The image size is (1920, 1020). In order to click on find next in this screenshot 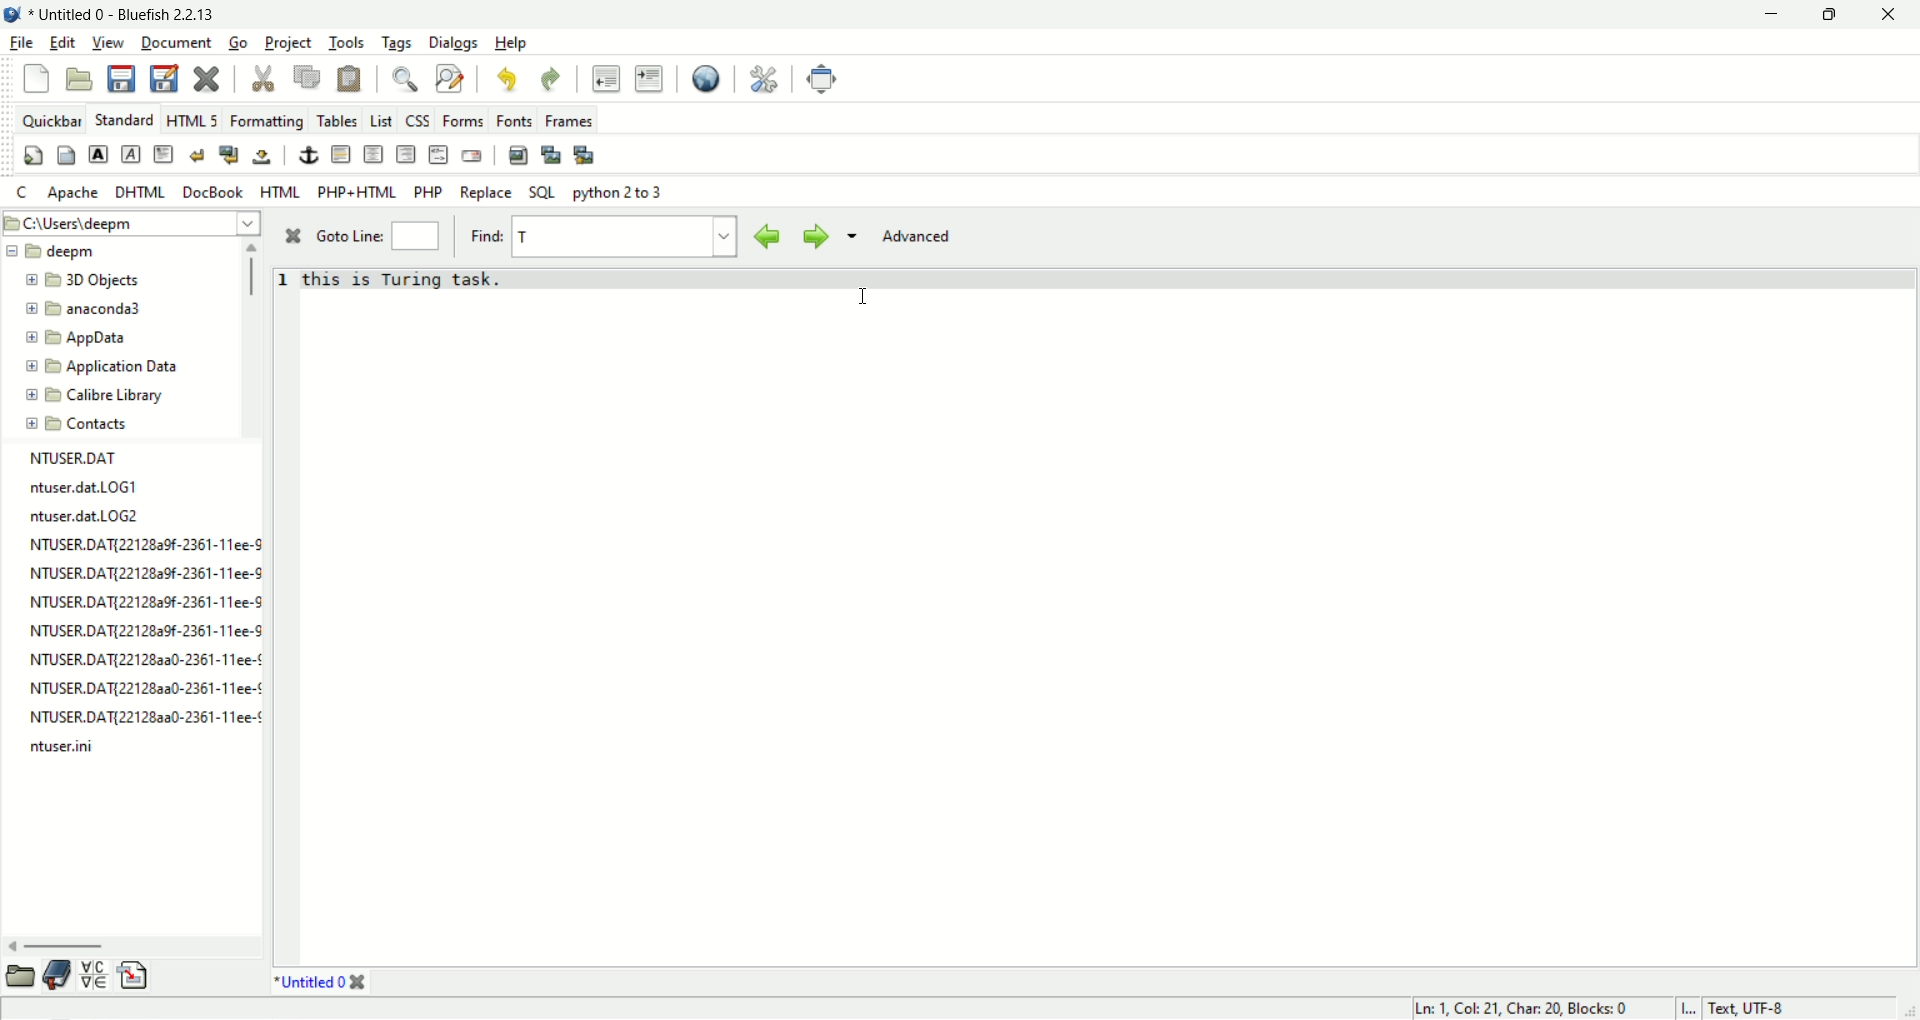, I will do `click(812, 236)`.